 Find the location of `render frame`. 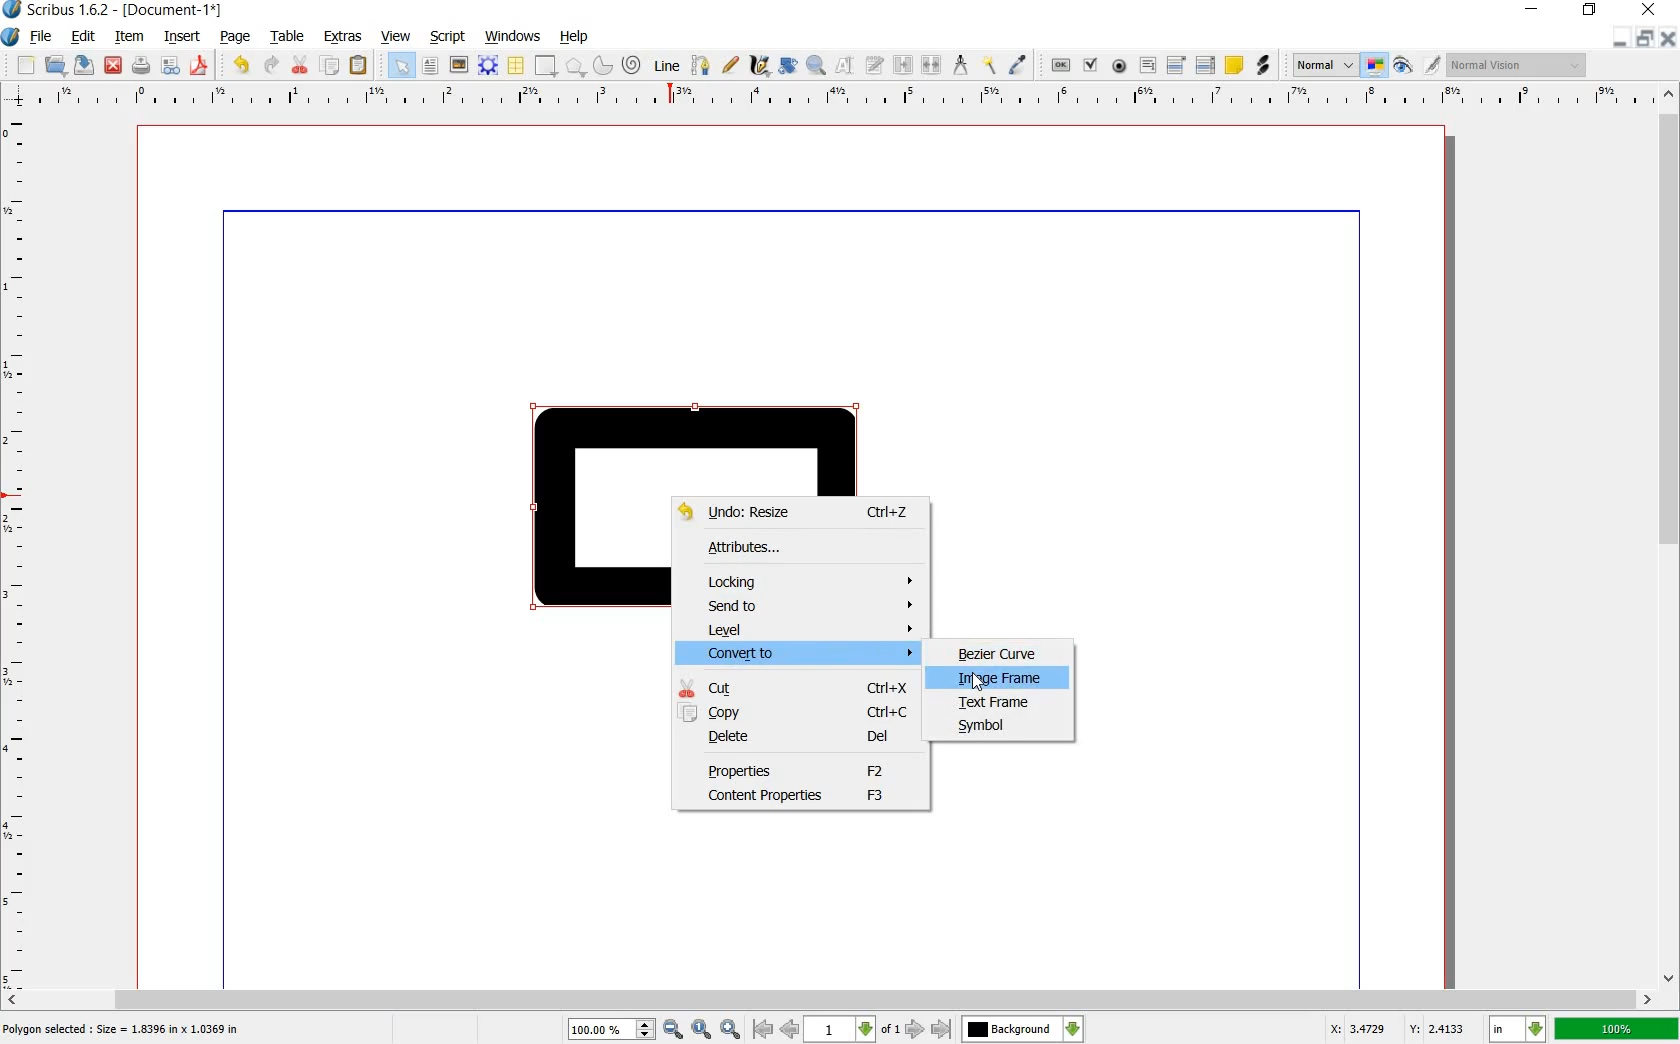

render frame is located at coordinates (485, 64).